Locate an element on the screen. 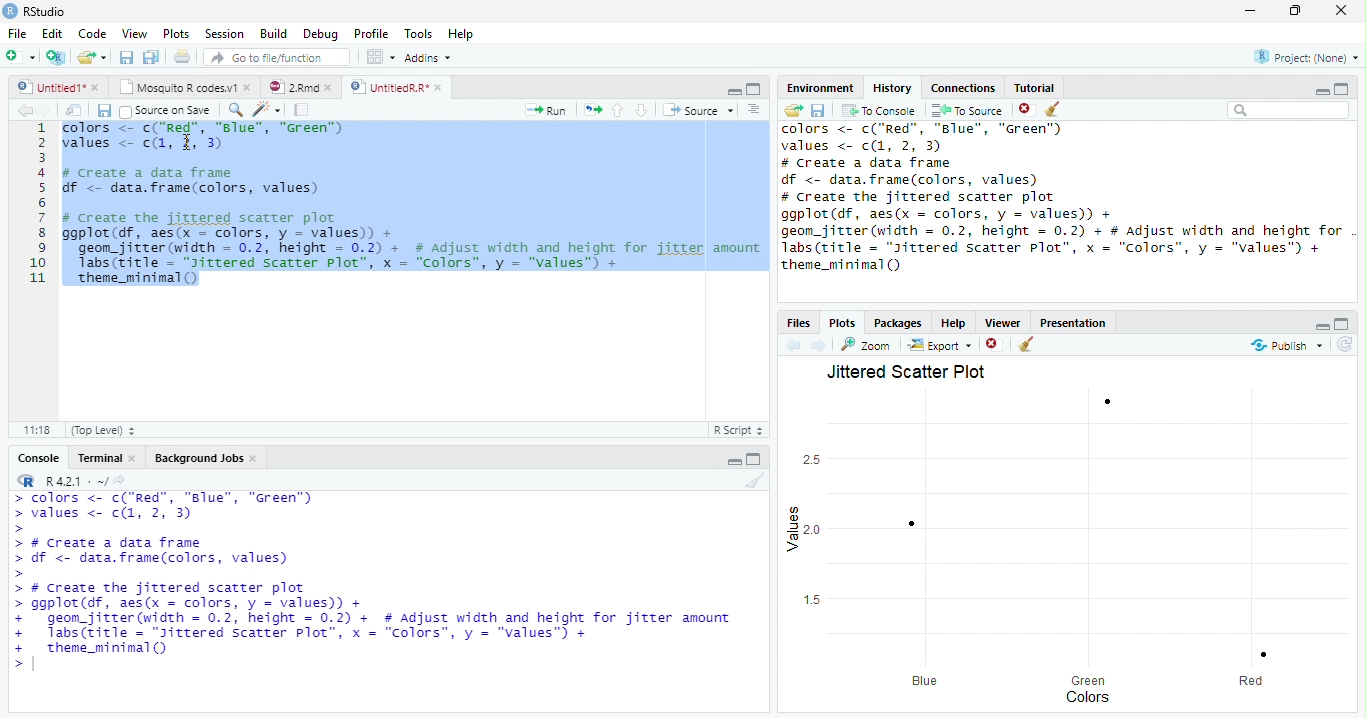 Image resolution: width=1366 pixels, height=718 pixels. Help is located at coordinates (954, 323).